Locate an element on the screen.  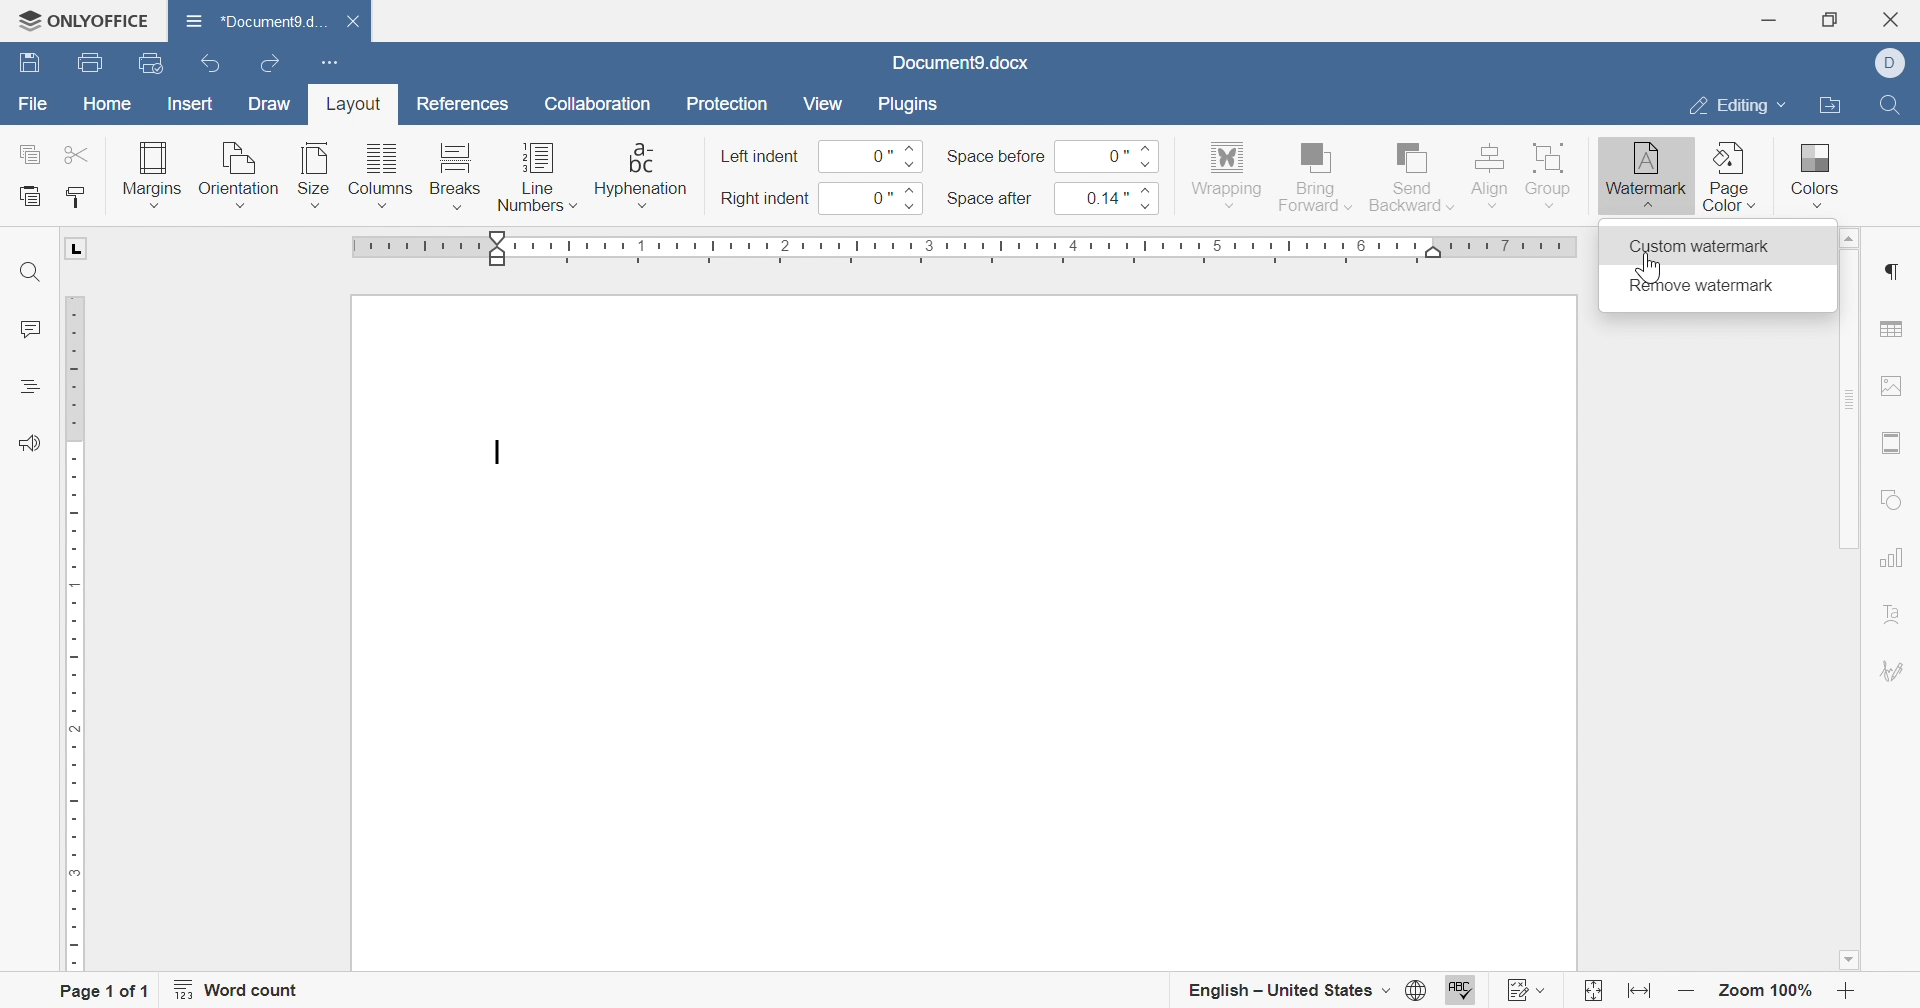
copy is located at coordinates (31, 153).